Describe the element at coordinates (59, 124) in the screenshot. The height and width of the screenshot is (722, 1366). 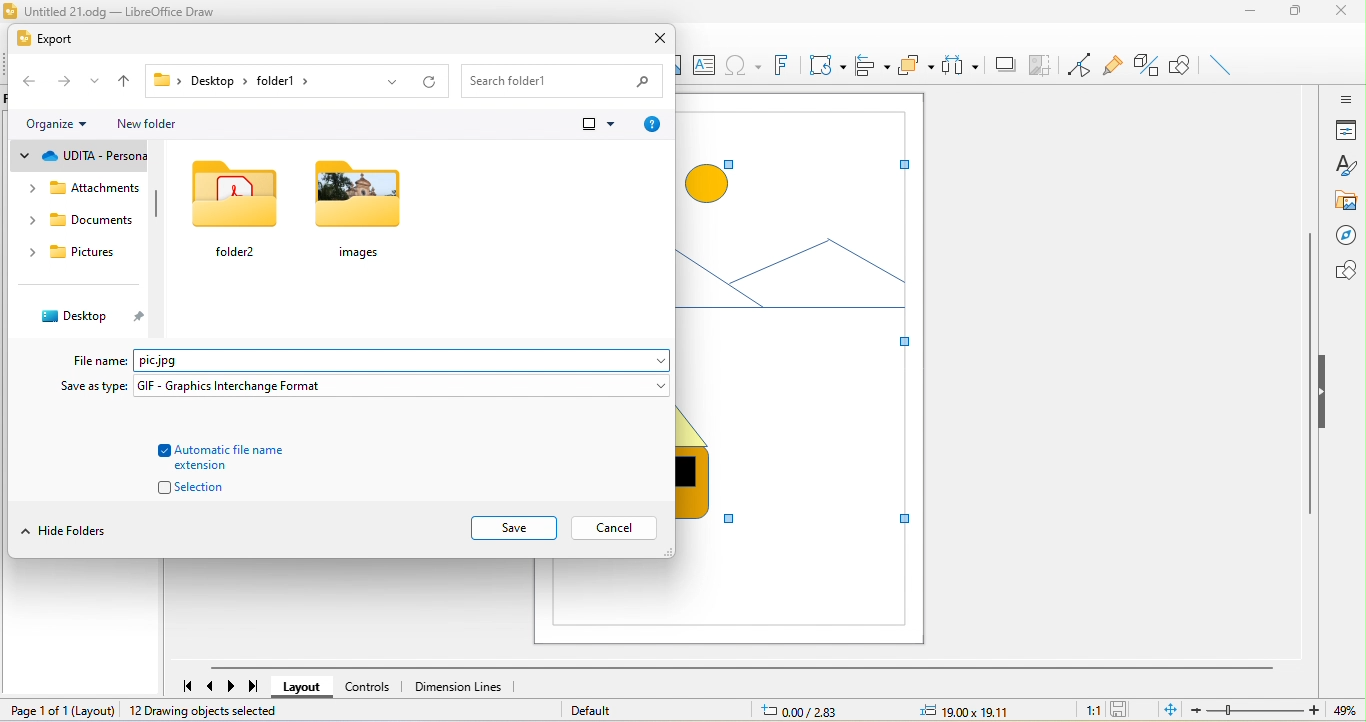
I see `organize` at that location.